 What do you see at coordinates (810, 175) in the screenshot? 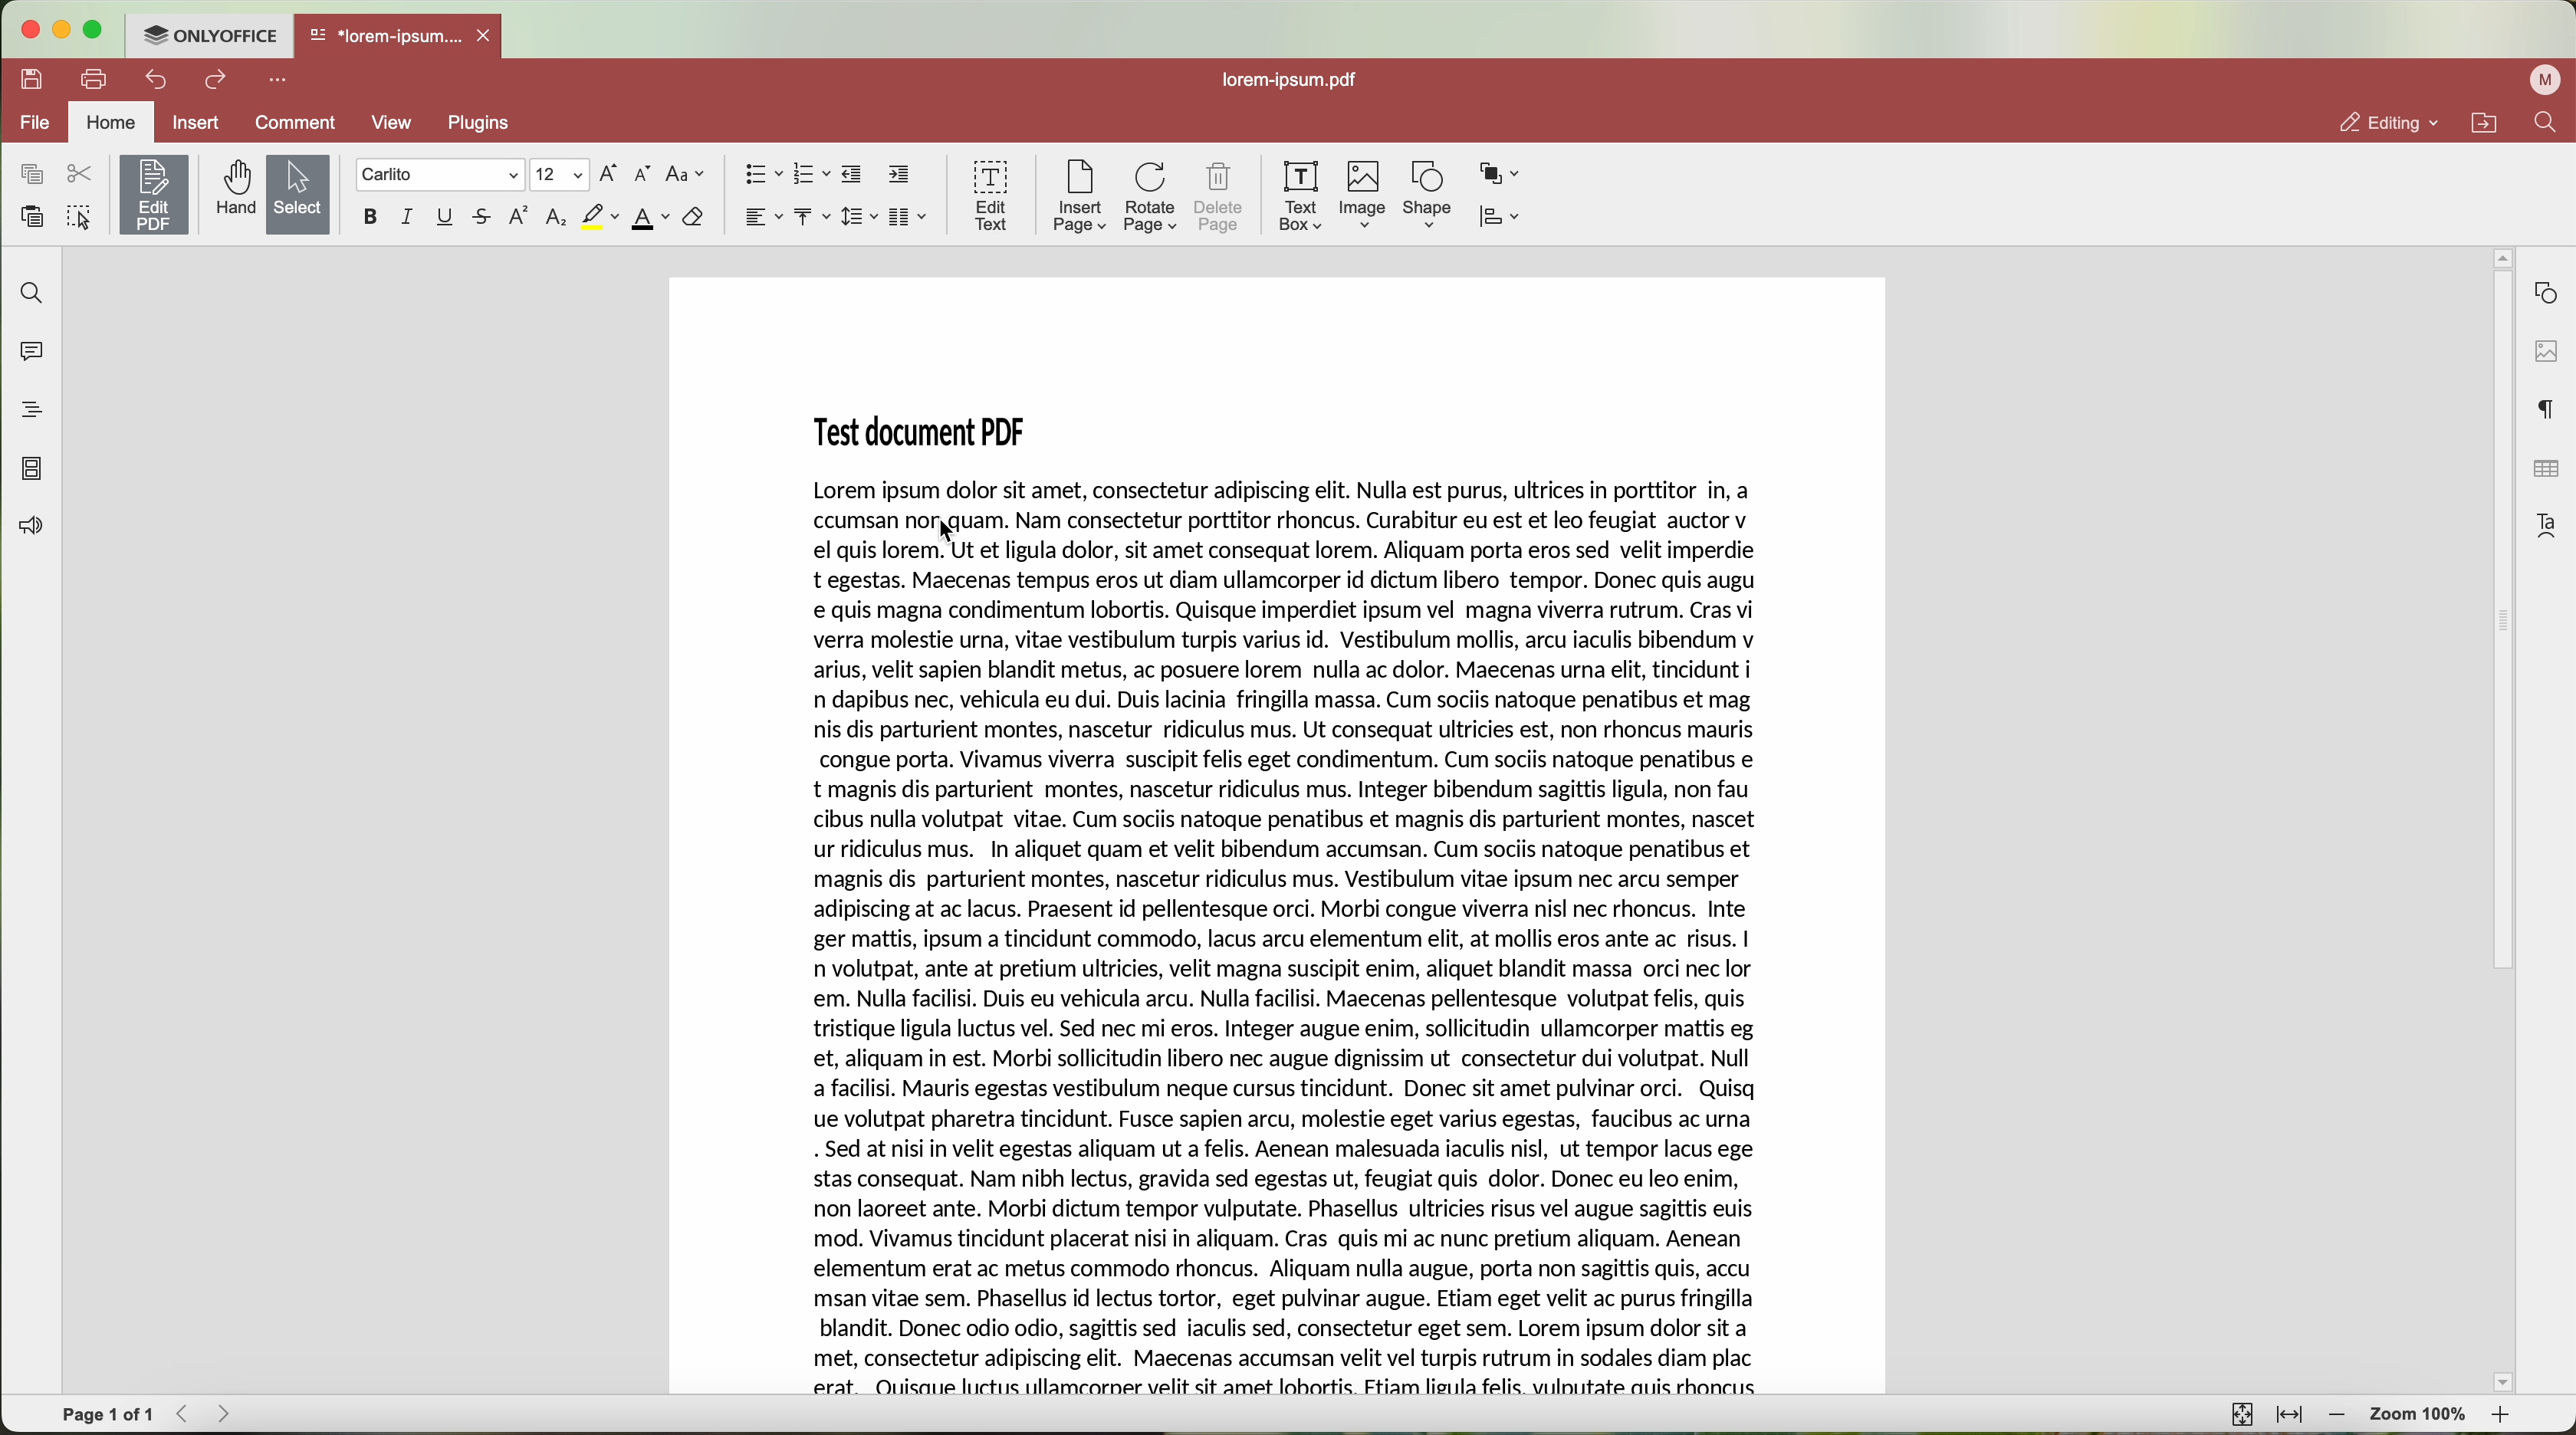
I see `numbered list` at bounding box center [810, 175].